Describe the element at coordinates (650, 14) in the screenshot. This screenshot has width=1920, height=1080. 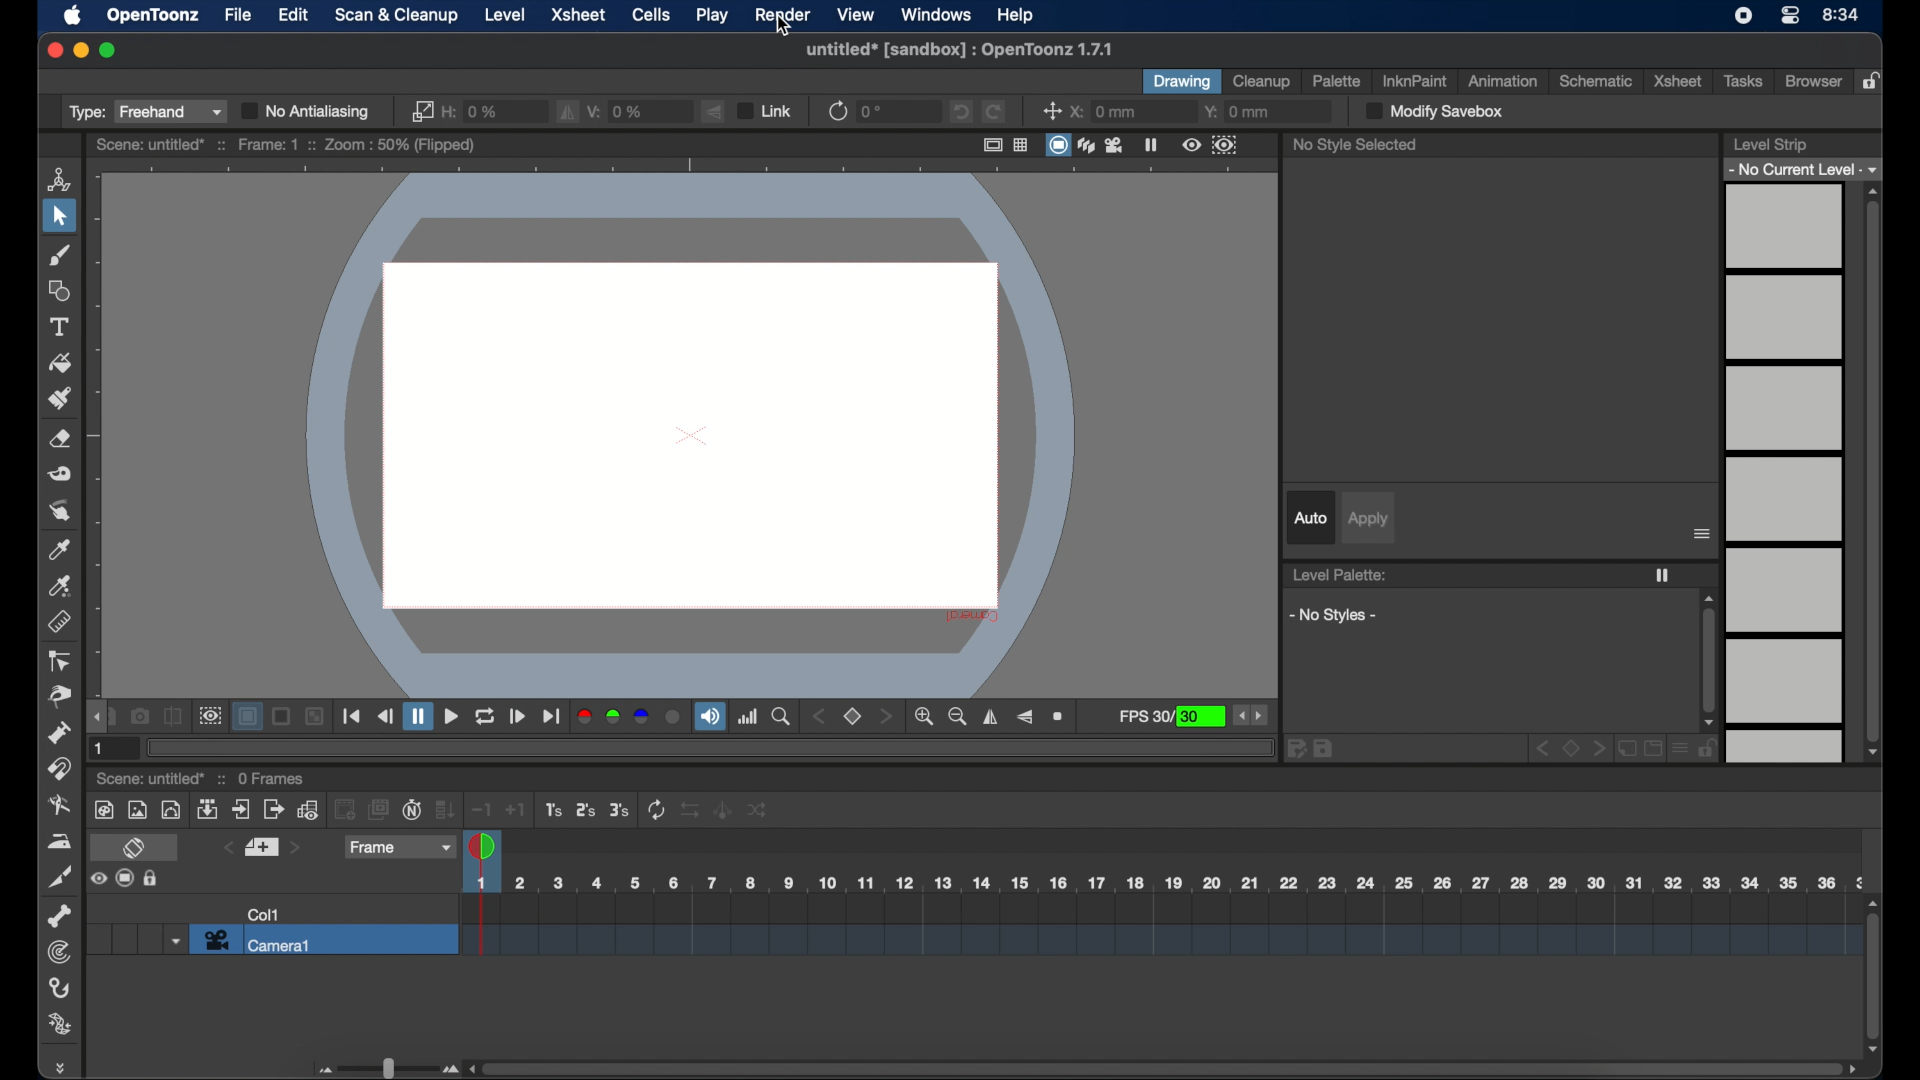
I see `cells` at that location.